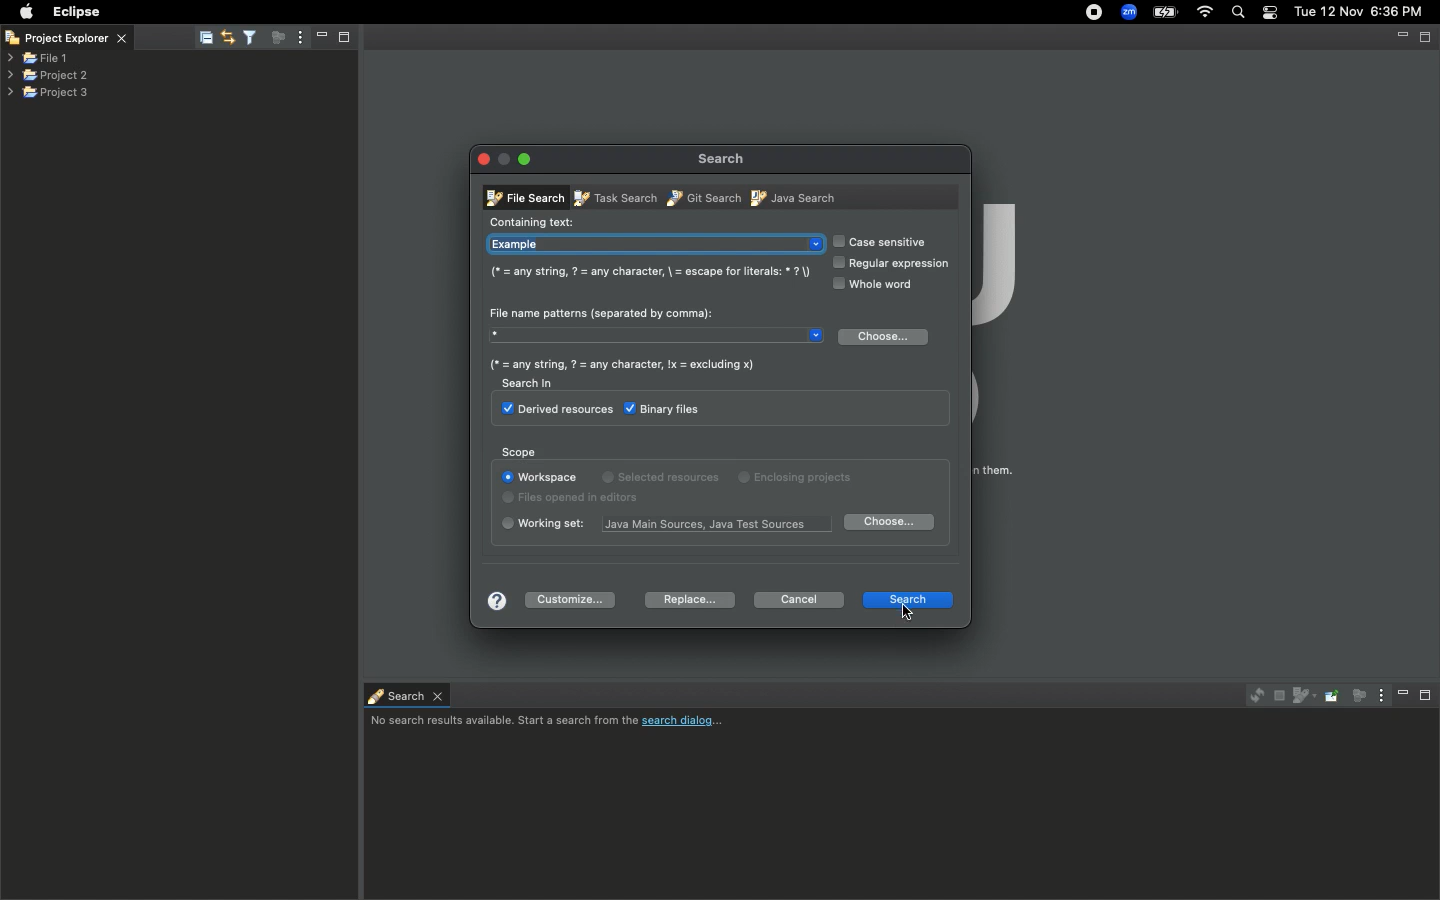 The height and width of the screenshot is (900, 1440). What do you see at coordinates (299, 11) in the screenshot?
I see `Search` at bounding box center [299, 11].